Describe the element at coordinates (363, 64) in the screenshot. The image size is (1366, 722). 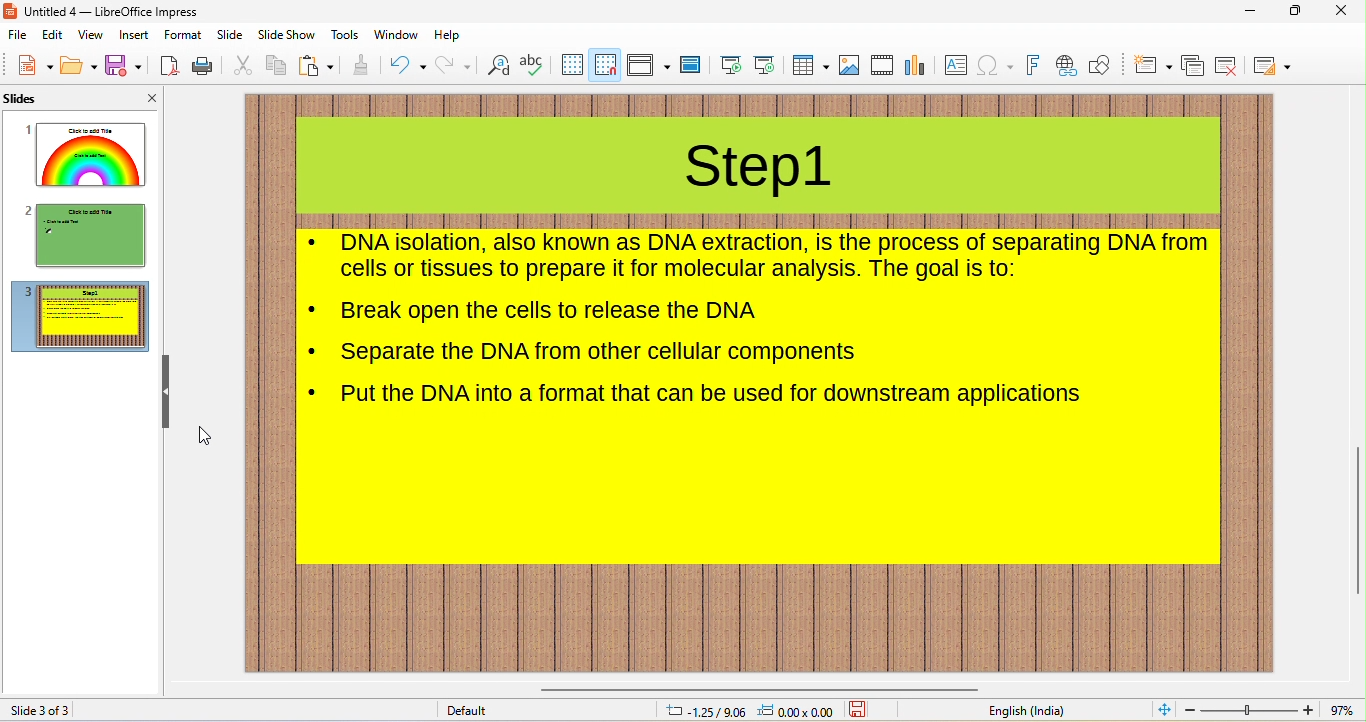
I see `clone` at that location.